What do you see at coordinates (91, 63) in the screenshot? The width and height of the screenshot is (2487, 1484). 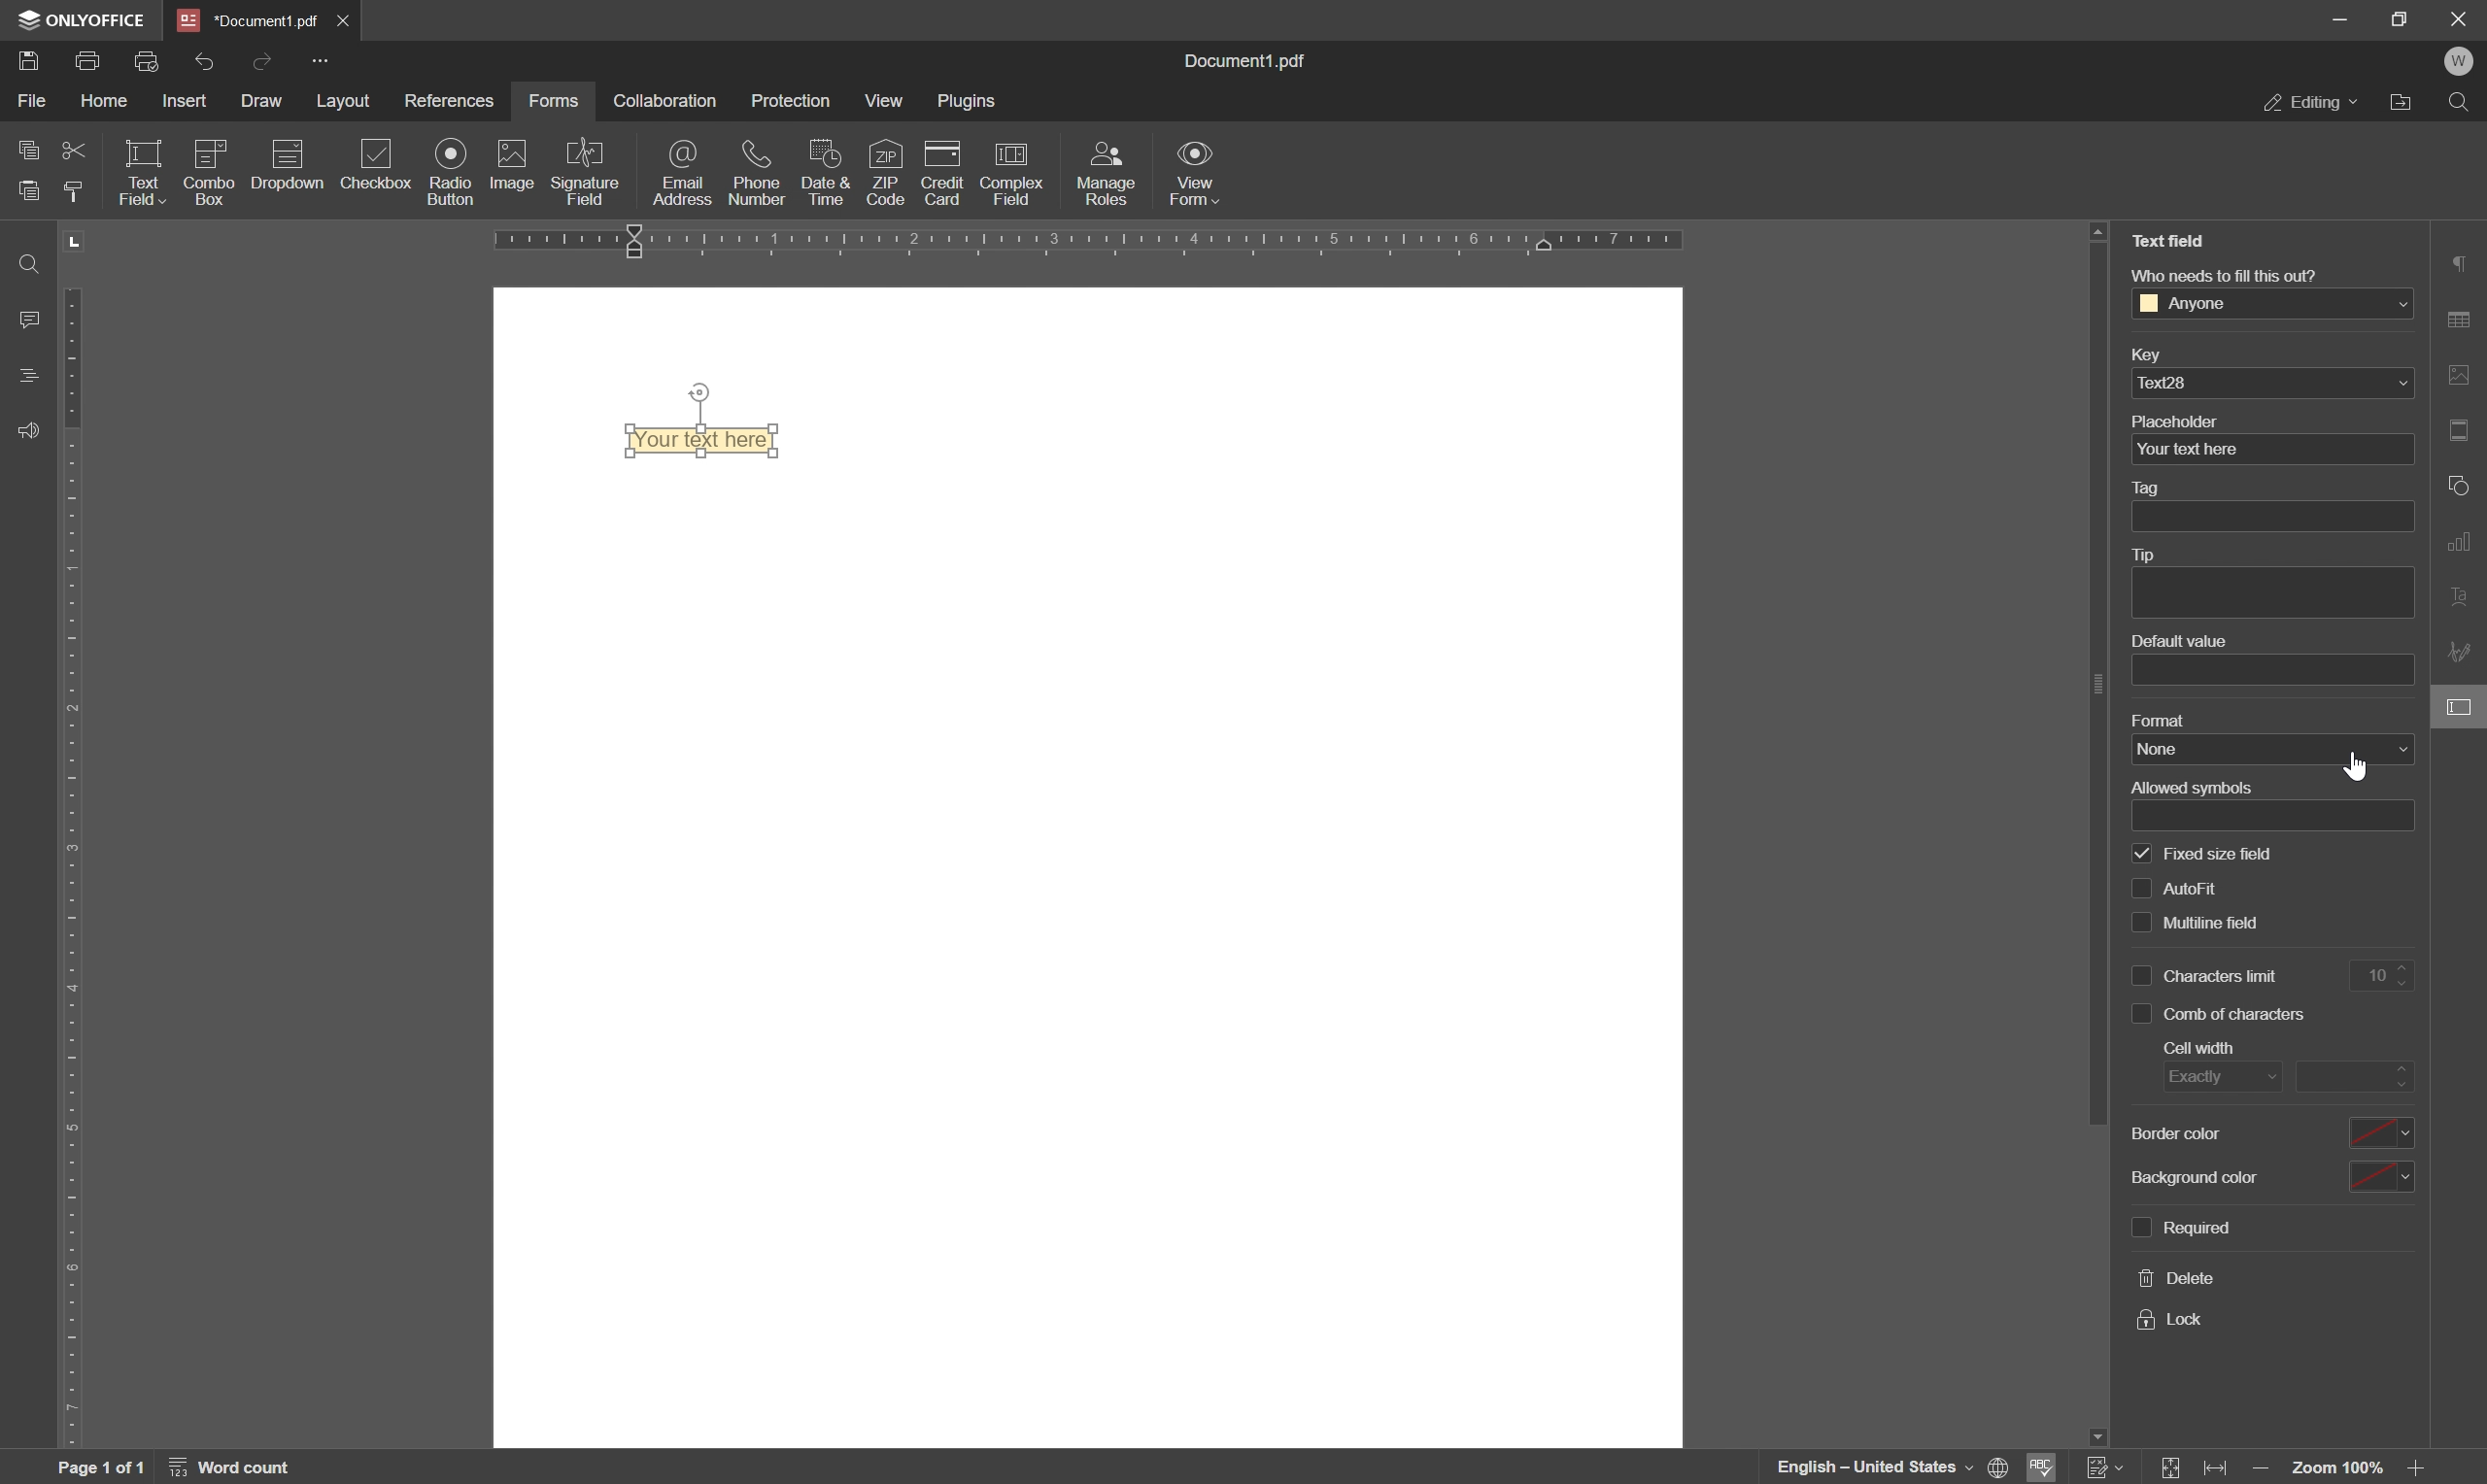 I see `print` at bounding box center [91, 63].